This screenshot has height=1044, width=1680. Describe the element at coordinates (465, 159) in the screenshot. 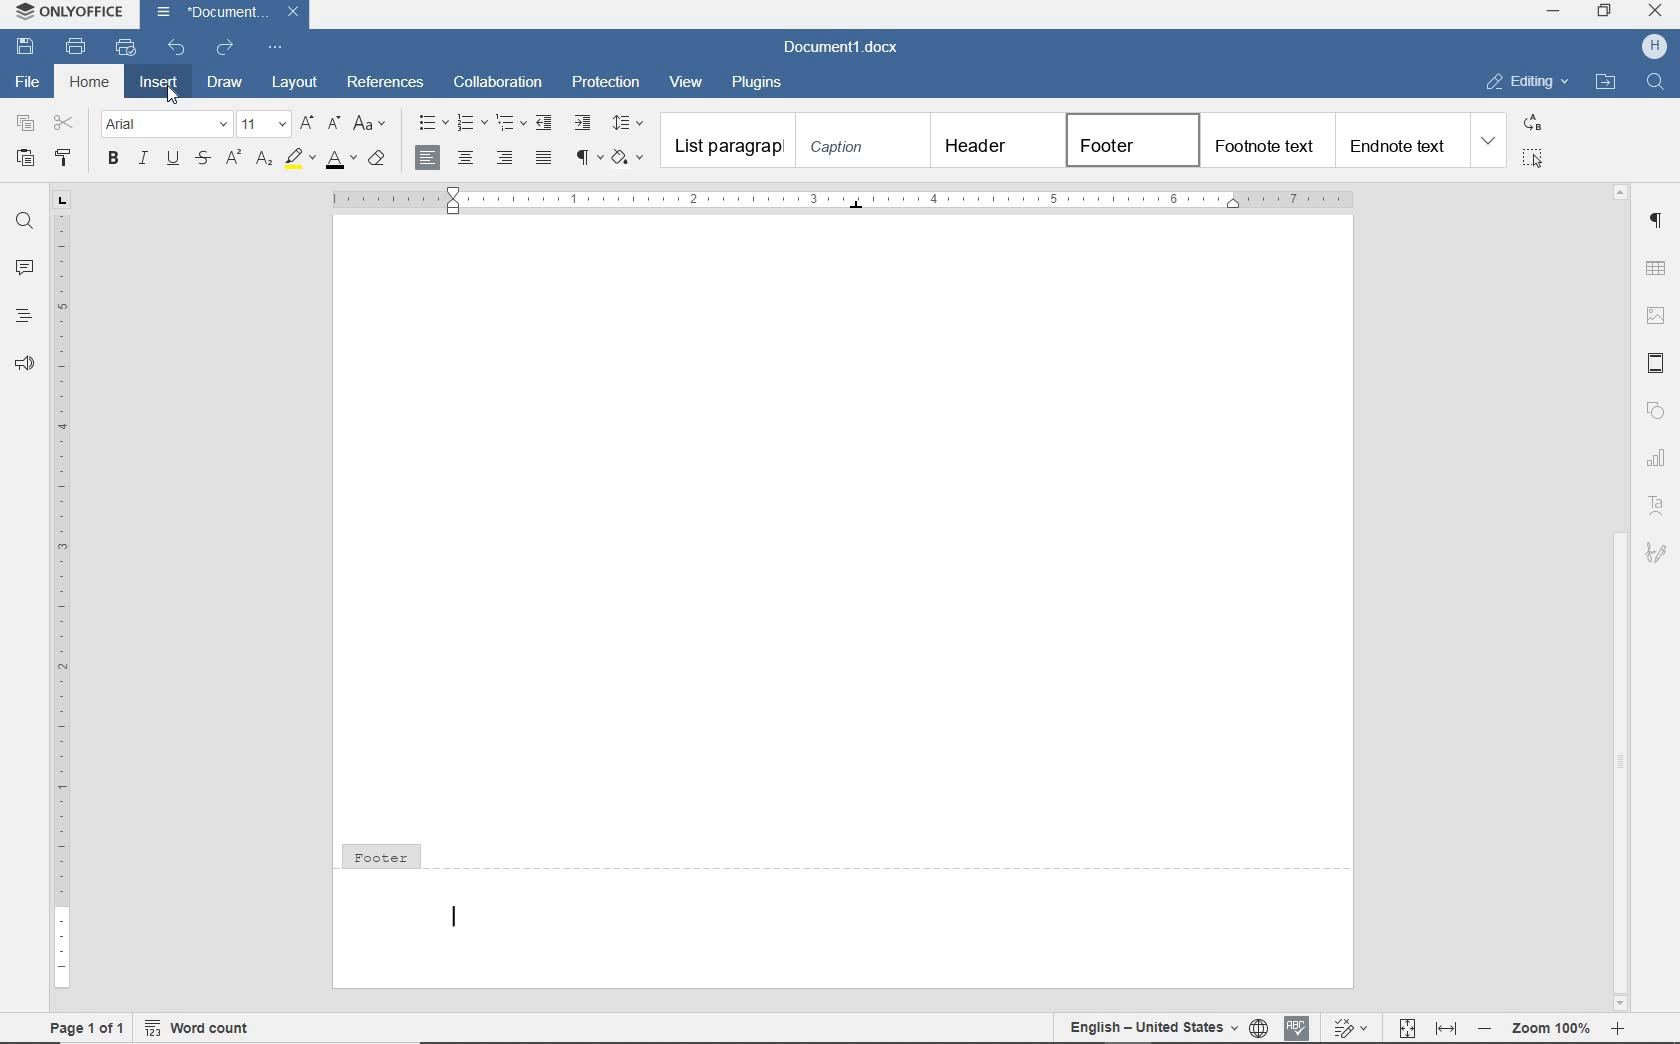

I see `ALIGN CENTER` at that location.